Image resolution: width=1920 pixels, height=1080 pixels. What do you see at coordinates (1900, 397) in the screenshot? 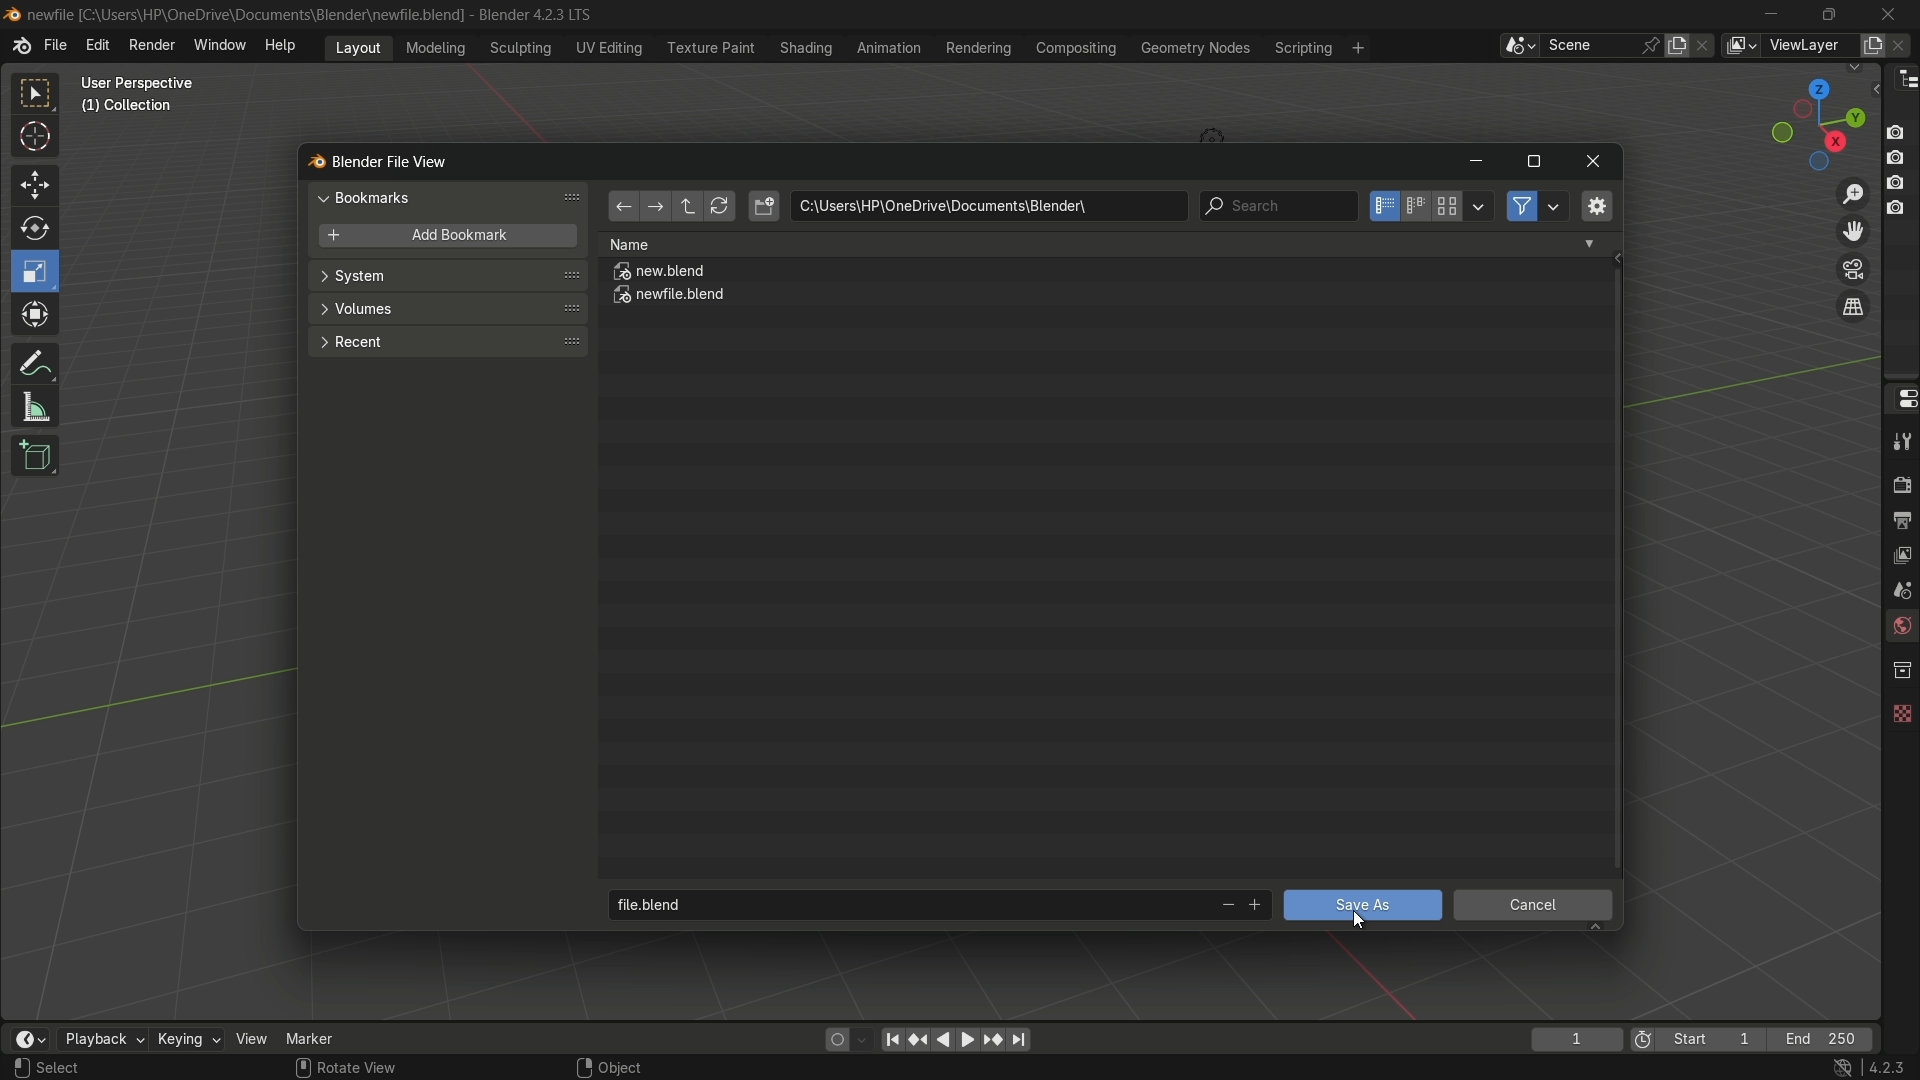
I see `properties` at bounding box center [1900, 397].